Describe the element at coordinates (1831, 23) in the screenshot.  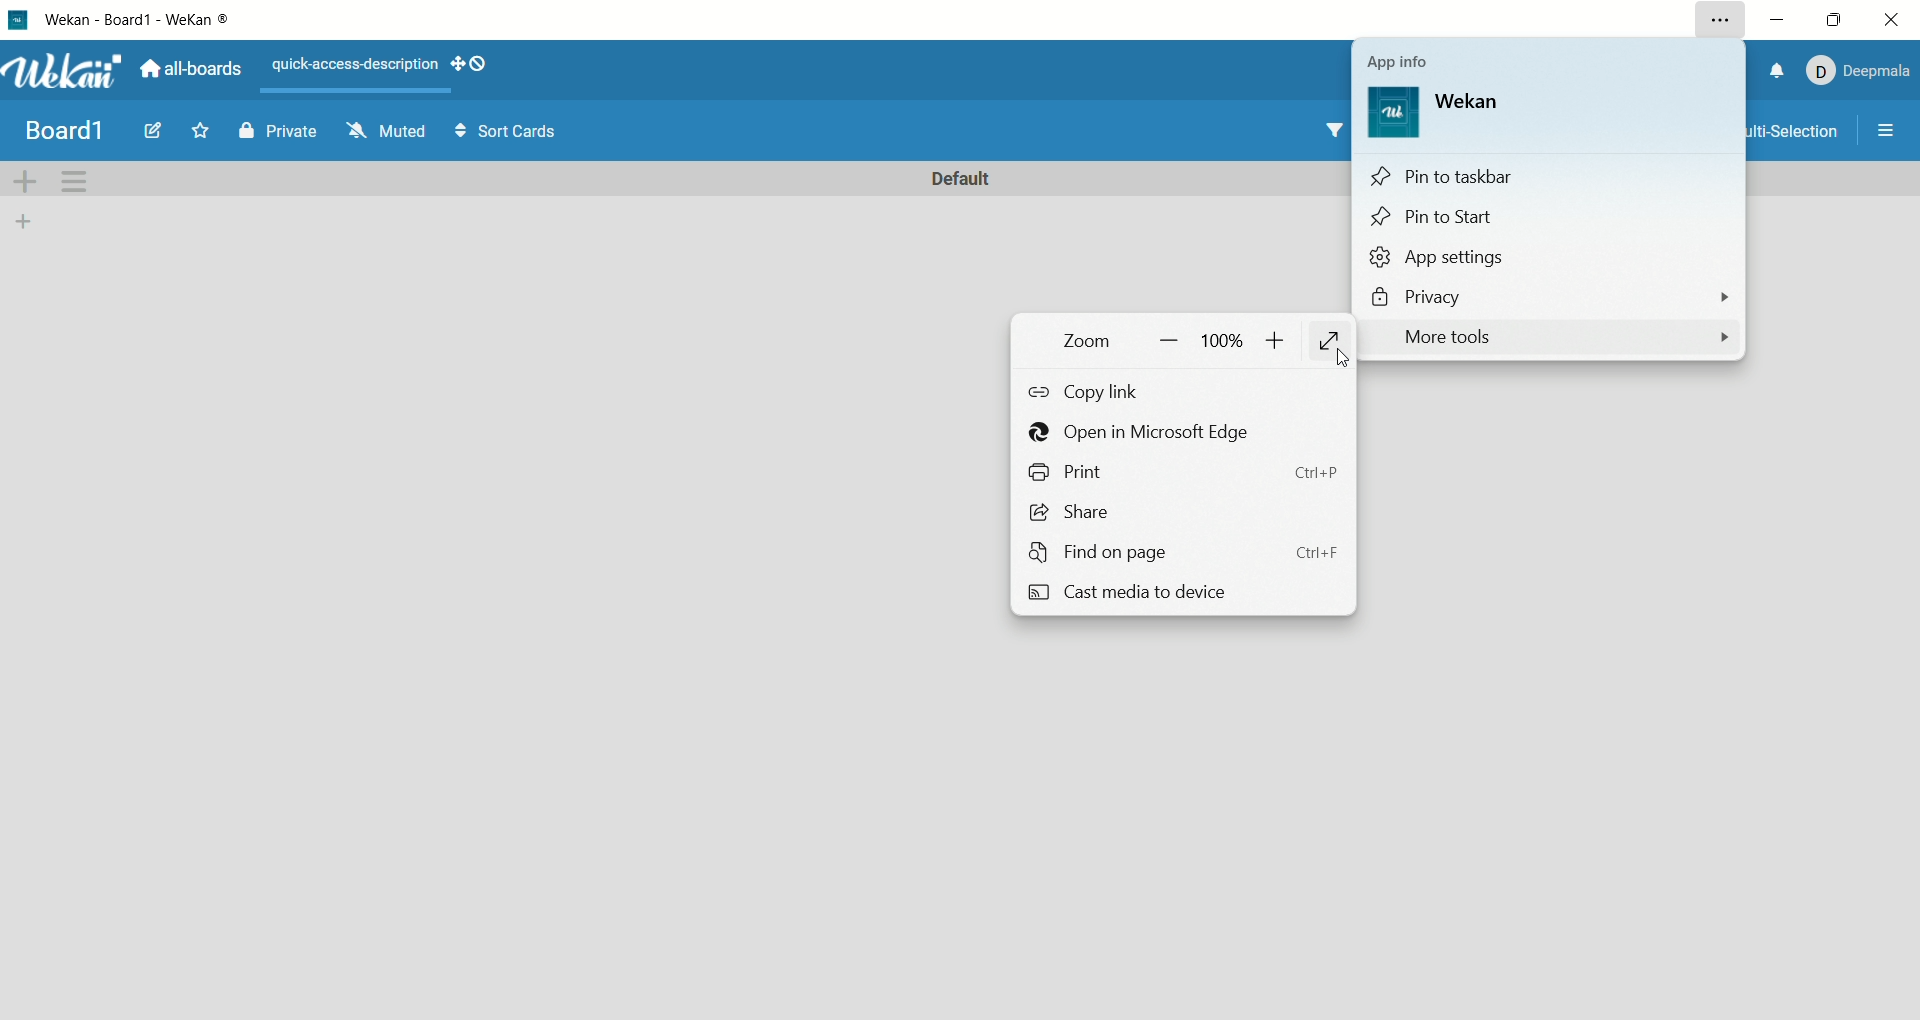
I see `maximize` at that location.